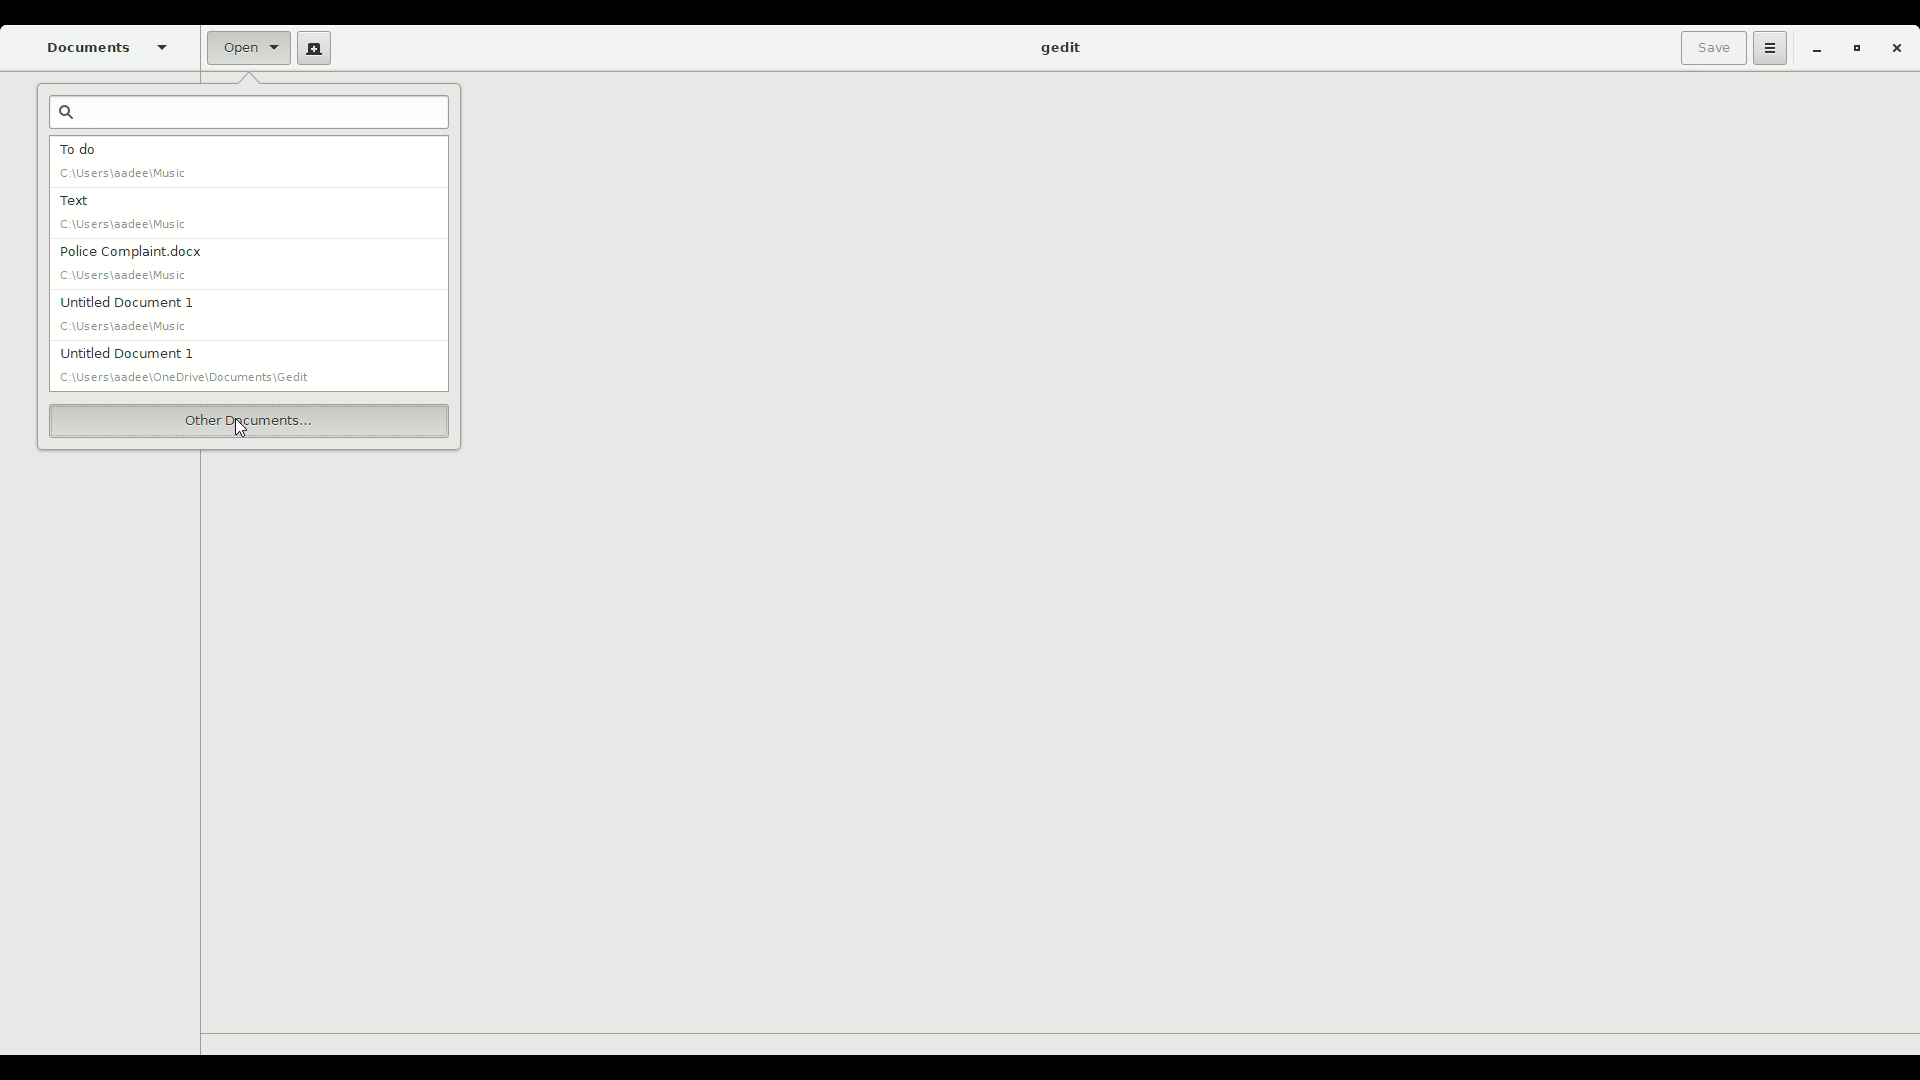  What do you see at coordinates (1709, 48) in the screenshot?
I see `Save` at bounding box center [1709, 48].